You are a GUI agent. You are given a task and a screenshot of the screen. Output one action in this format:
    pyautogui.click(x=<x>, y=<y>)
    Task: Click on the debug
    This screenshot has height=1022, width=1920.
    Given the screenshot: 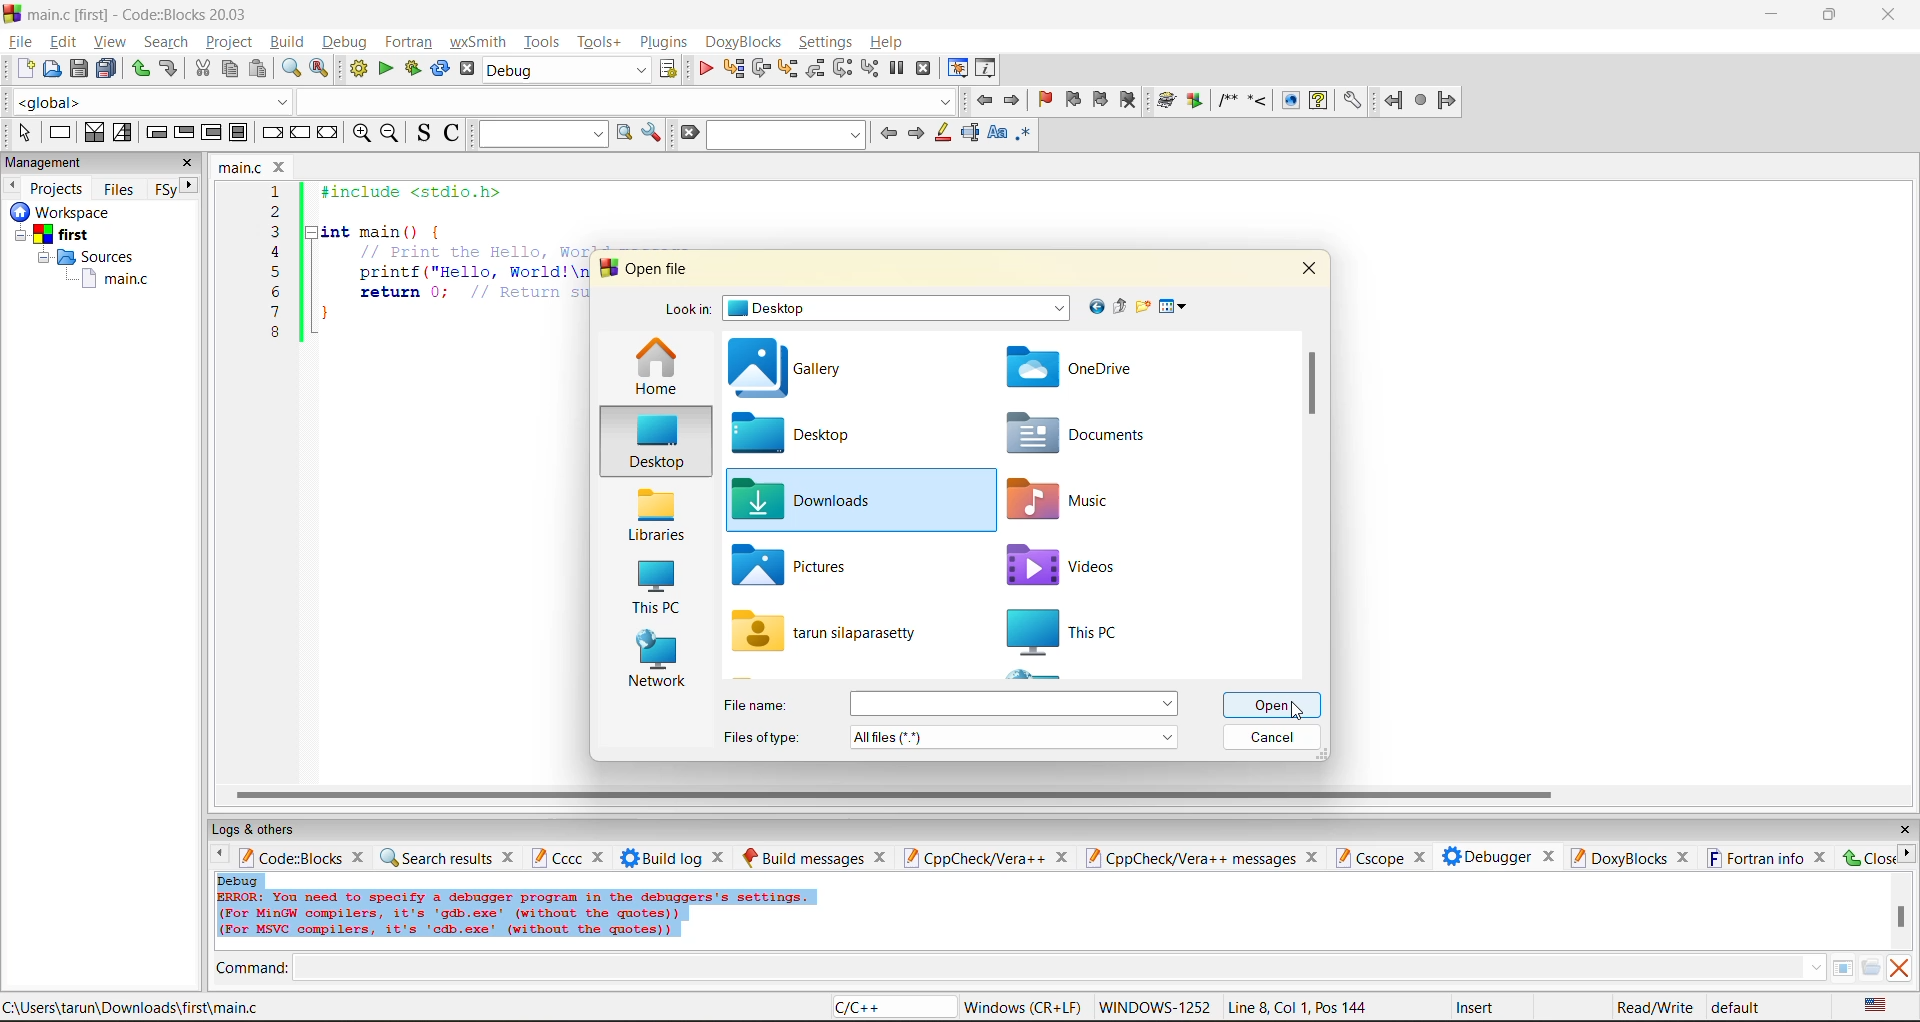 What is the action you would take?
    pyautogui.click(x=239, y=880)
    